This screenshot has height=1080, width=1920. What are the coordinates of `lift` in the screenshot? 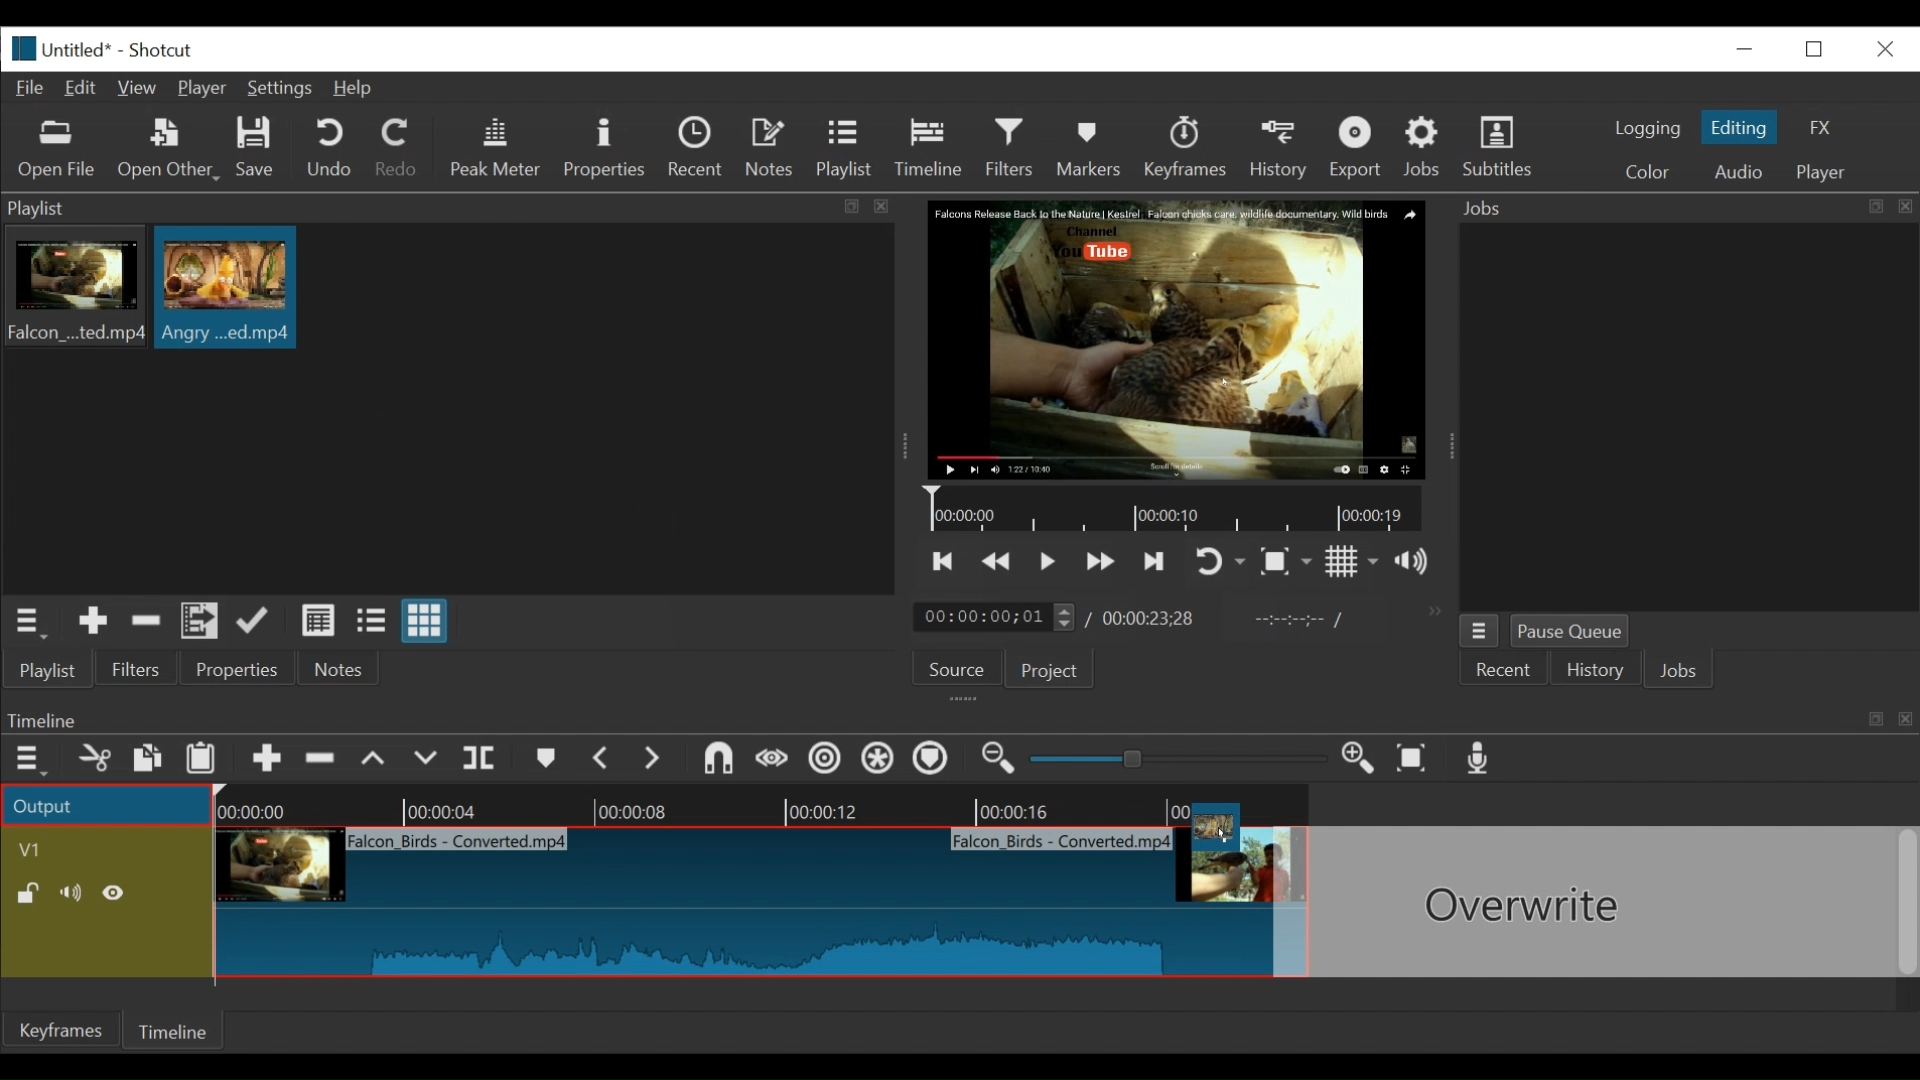 It's located at (376, 761).